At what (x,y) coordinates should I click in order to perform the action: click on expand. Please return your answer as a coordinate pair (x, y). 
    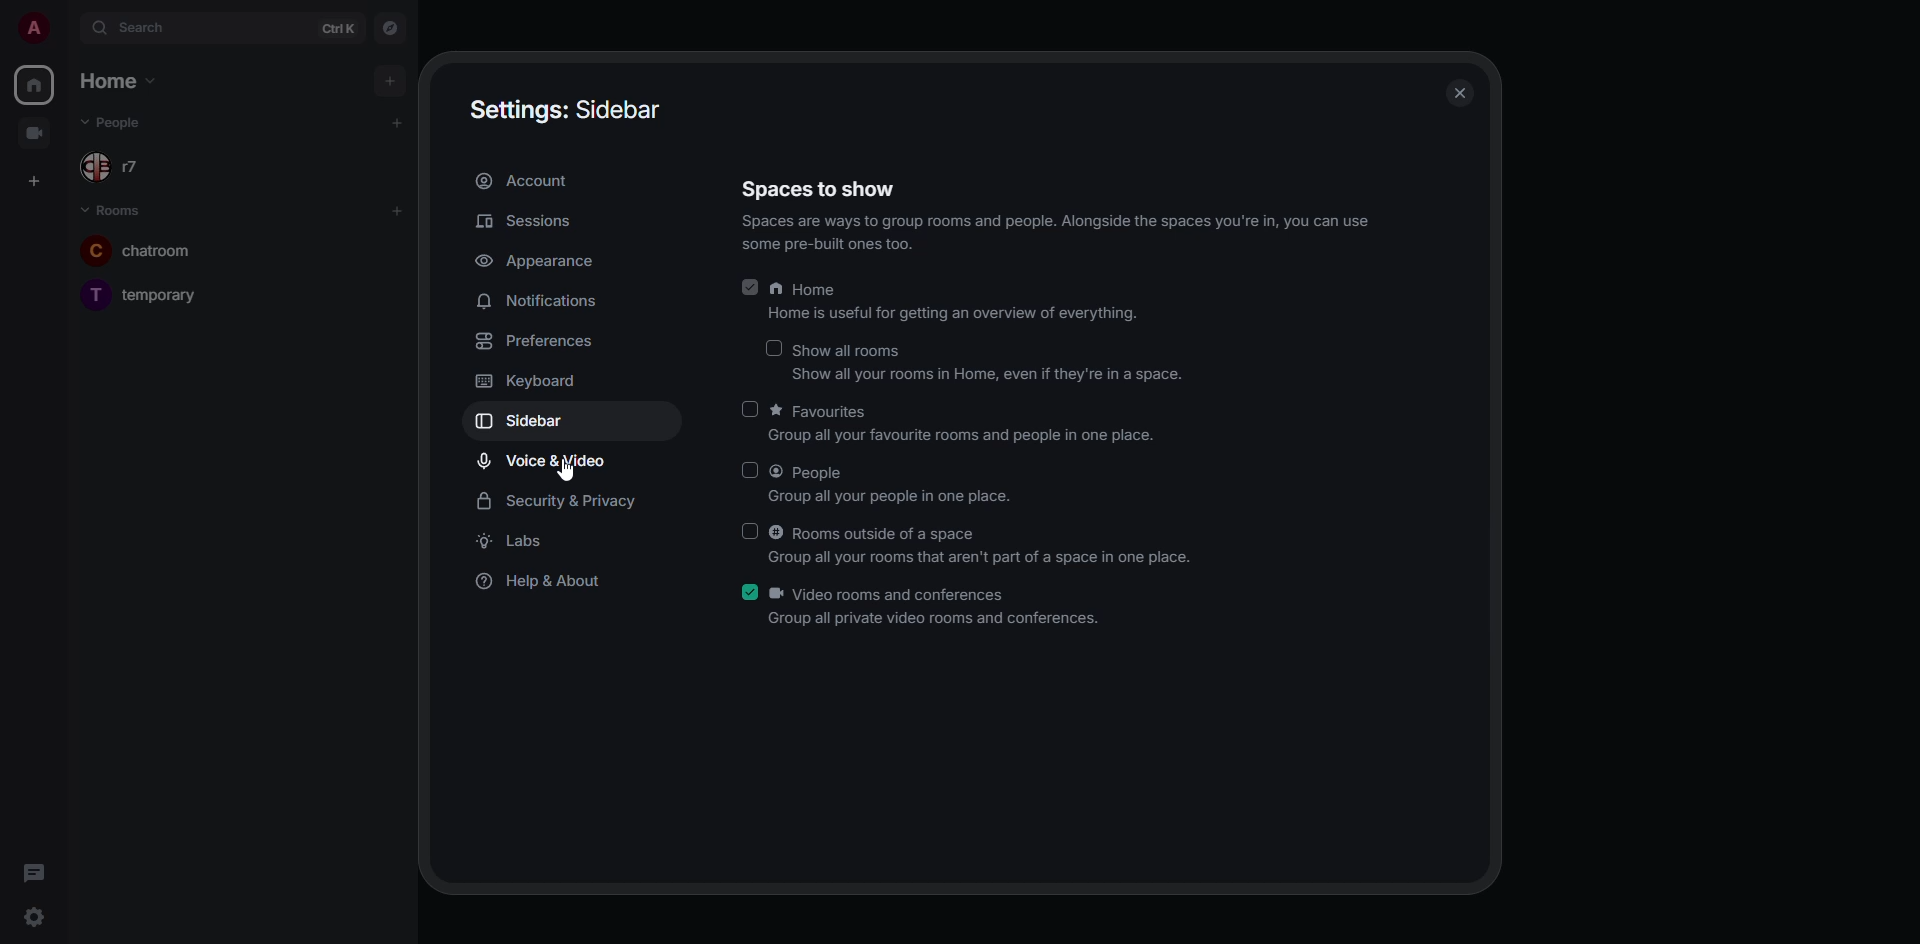
    Looking at the image, I should click on (70, 30).